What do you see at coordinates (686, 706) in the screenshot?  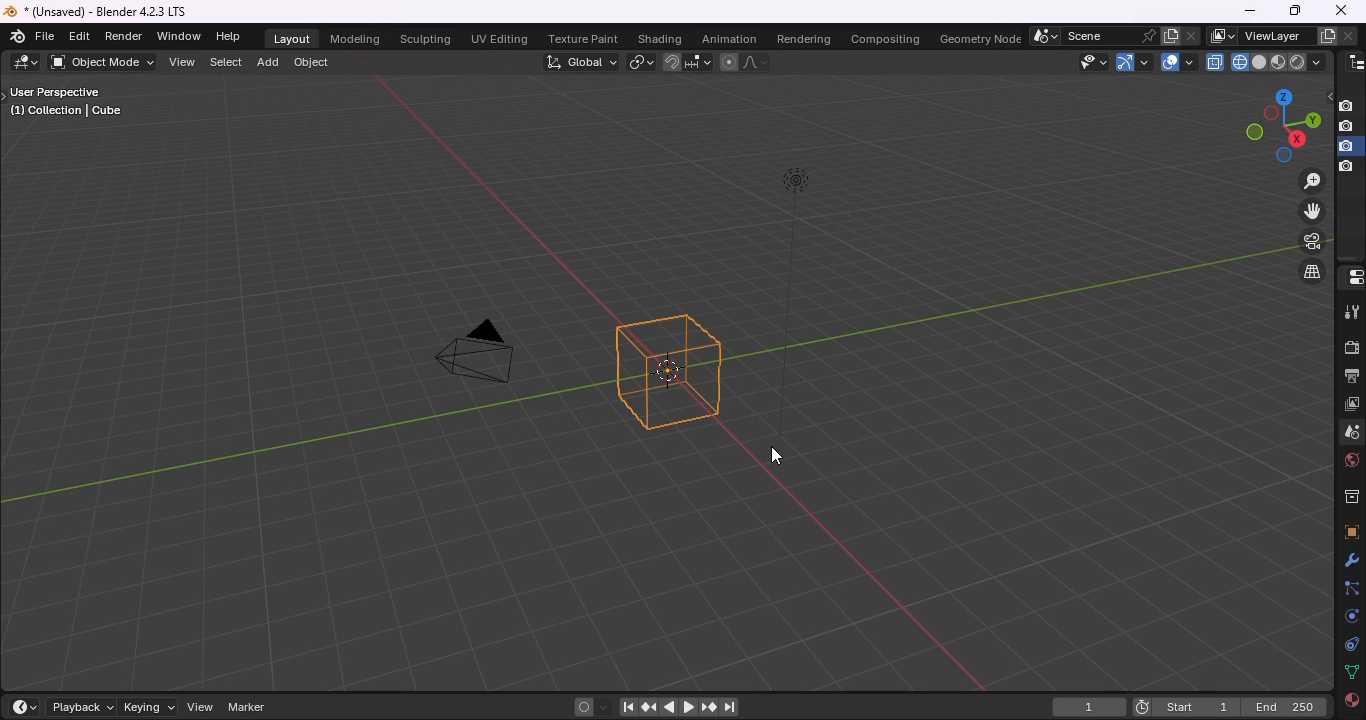 I see `play animation` at bounding box center [686, 706].